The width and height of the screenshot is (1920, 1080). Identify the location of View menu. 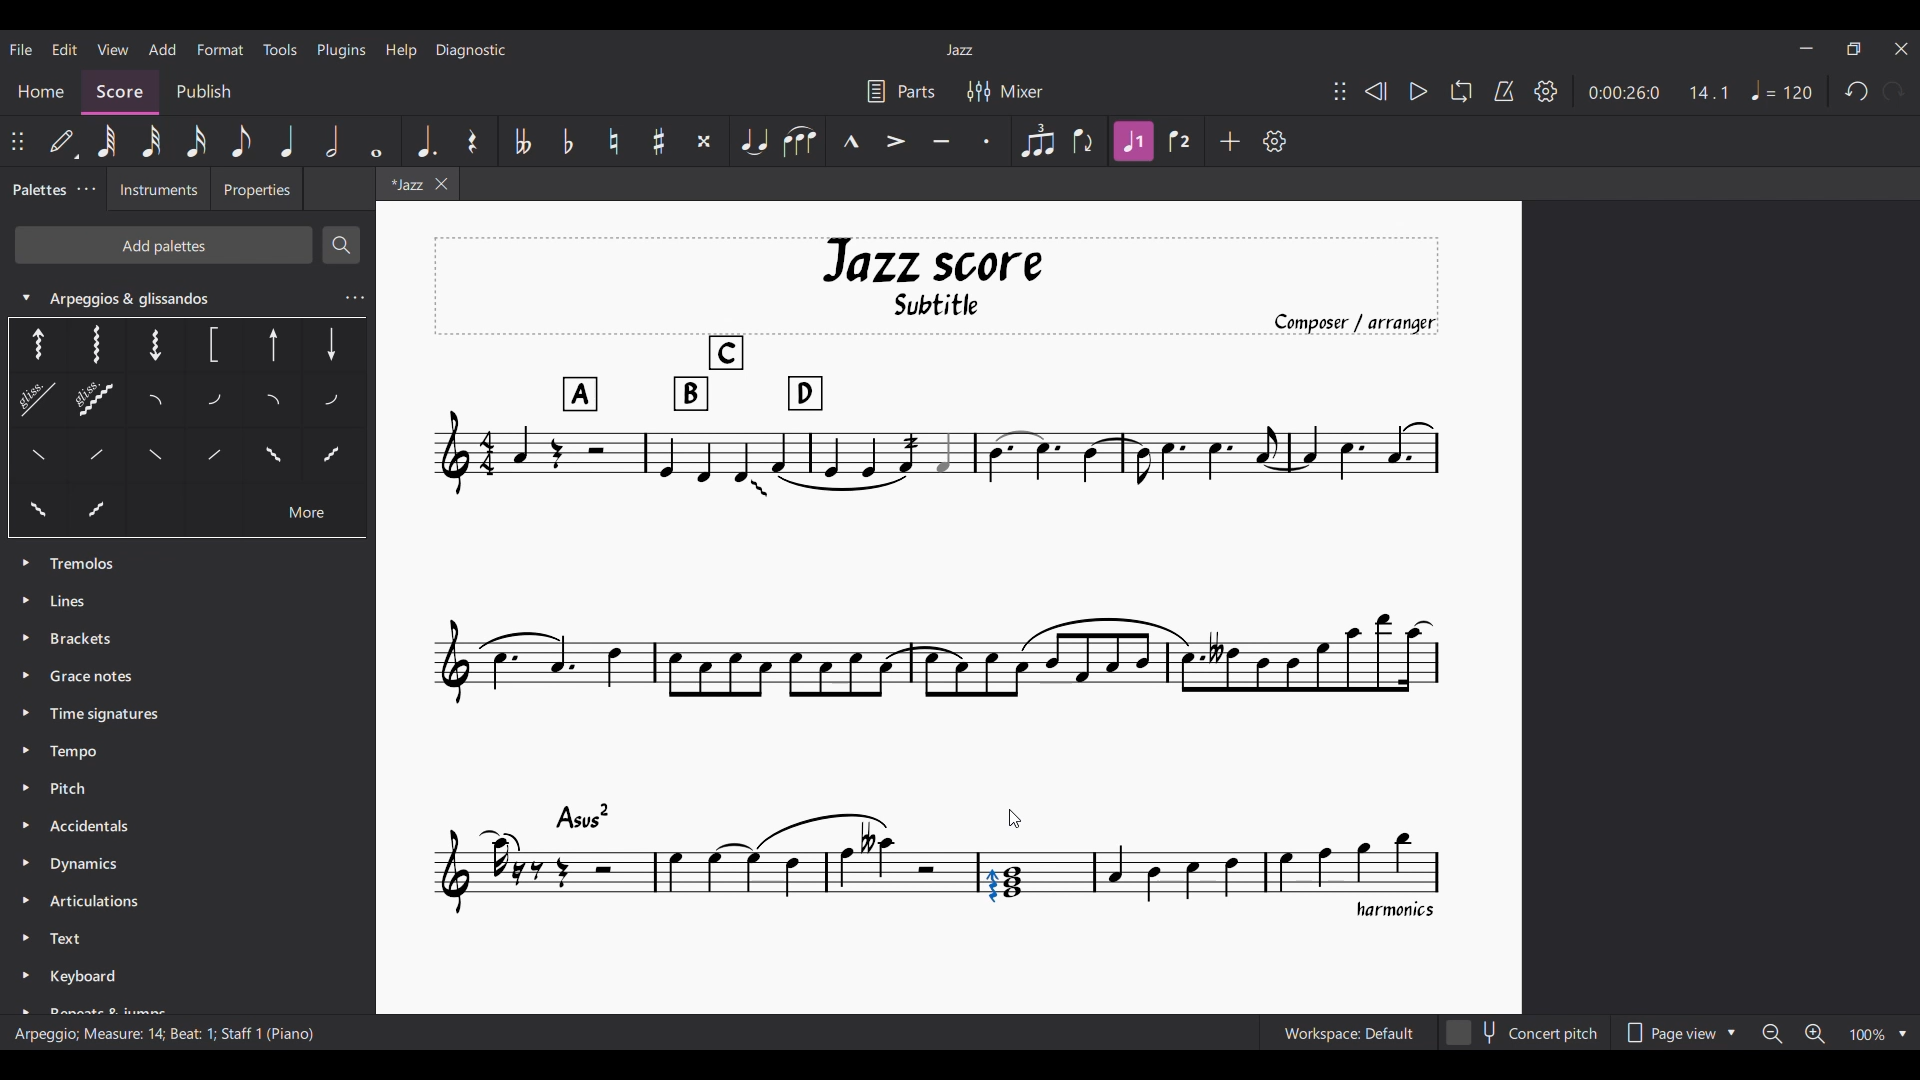
(113, 49).